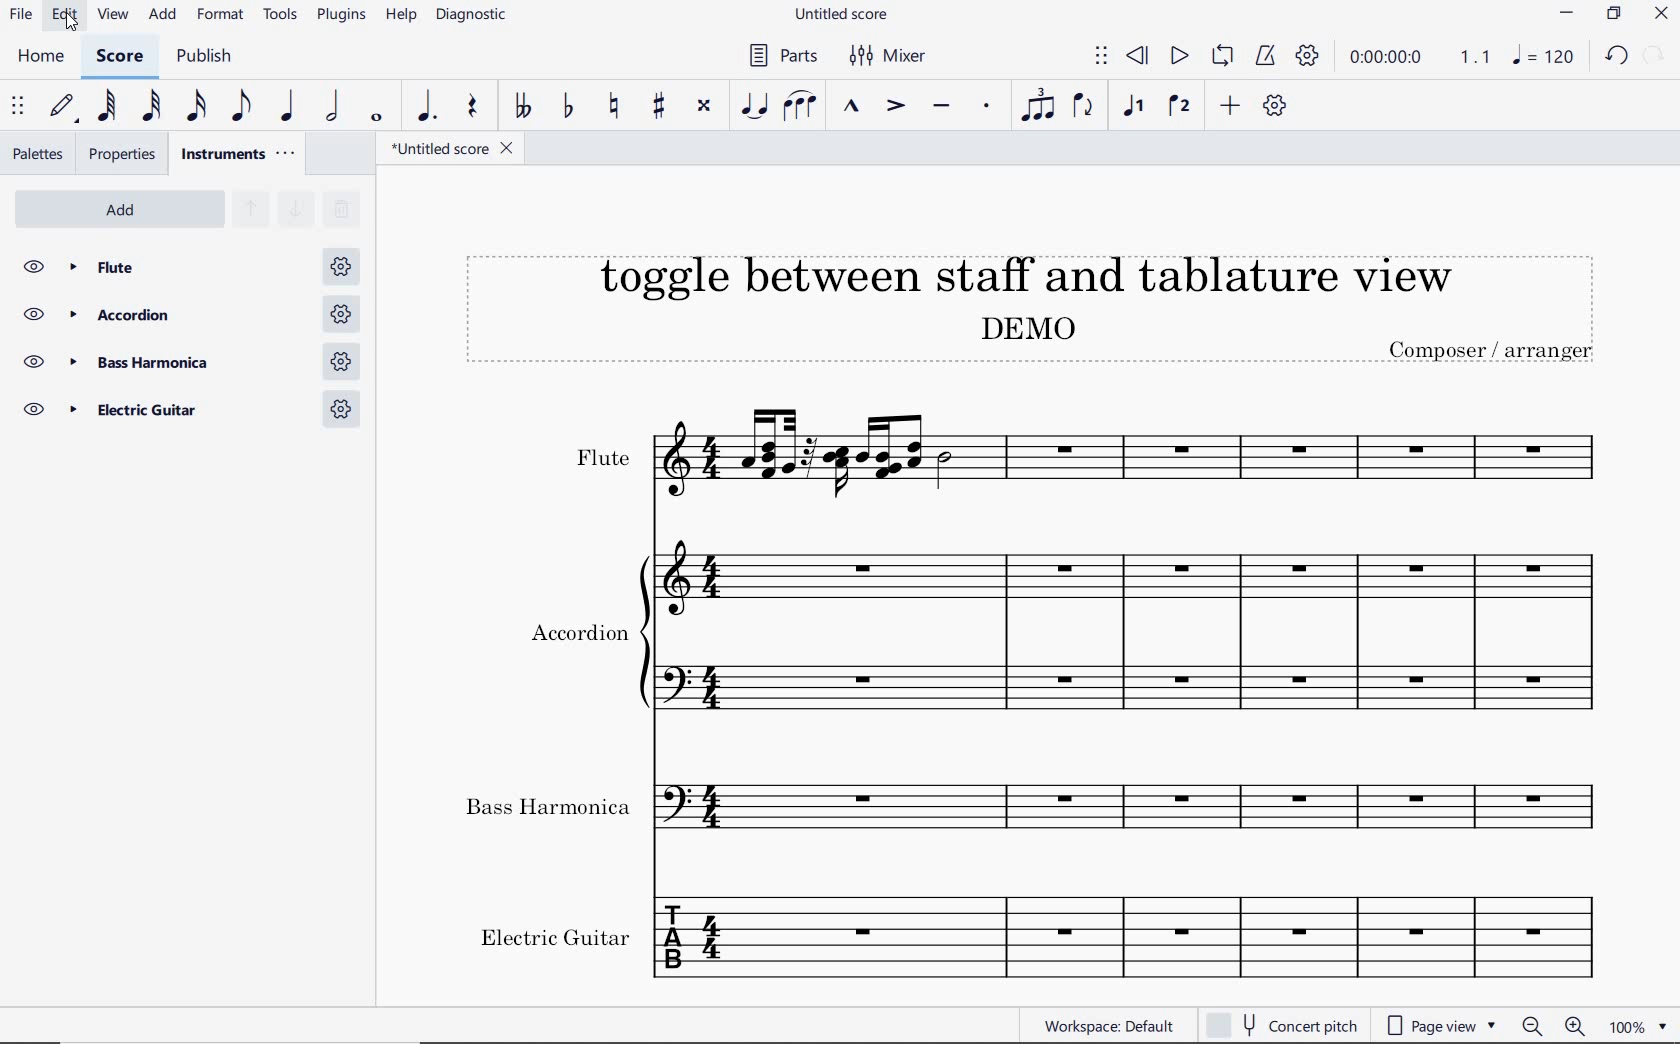 The height and width of the screenshot is (1044, 1680). What do you see at coordinates (1477, 59) in the screenshot?
I see `Playback speed` at bounding box center [1477, 59].